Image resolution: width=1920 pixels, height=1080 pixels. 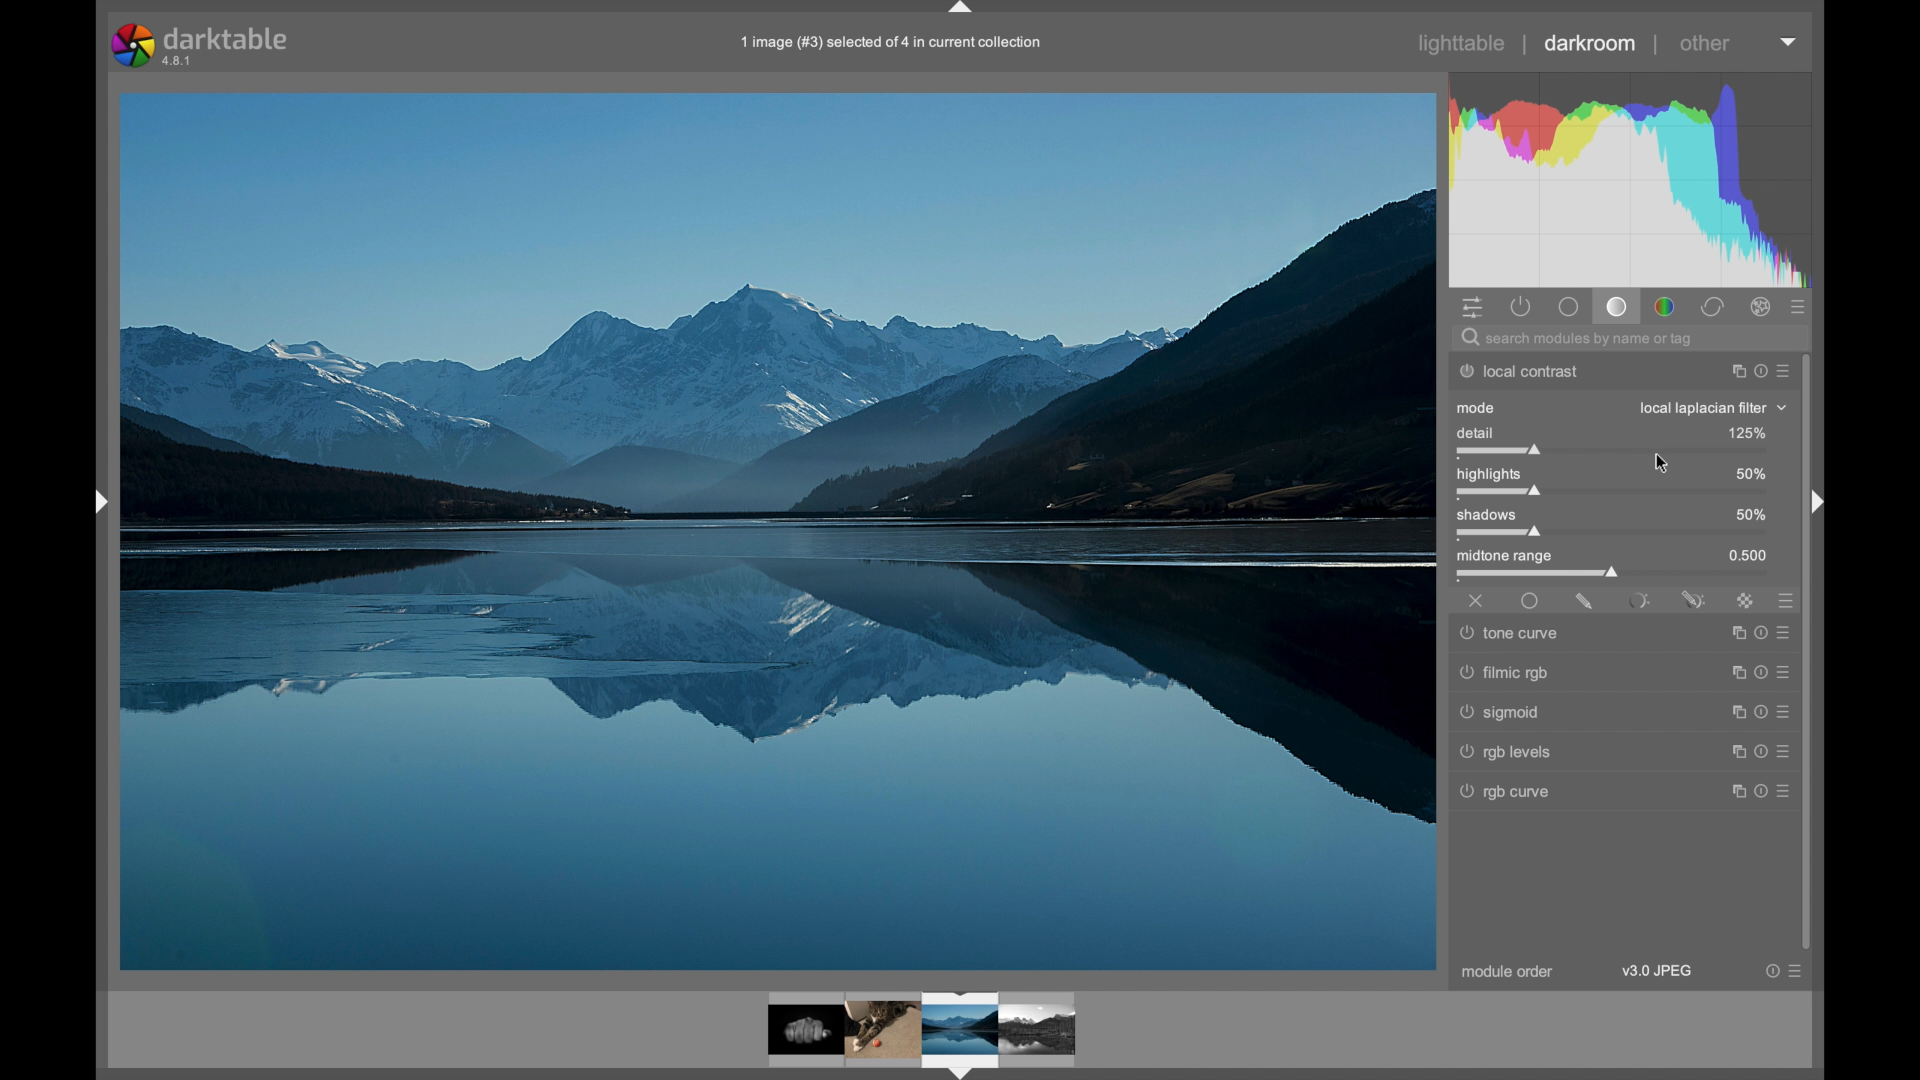 What do you see at coordinates (1764, 633) in the screenshot?
I see `more options` at bounding box center [1764, 633].